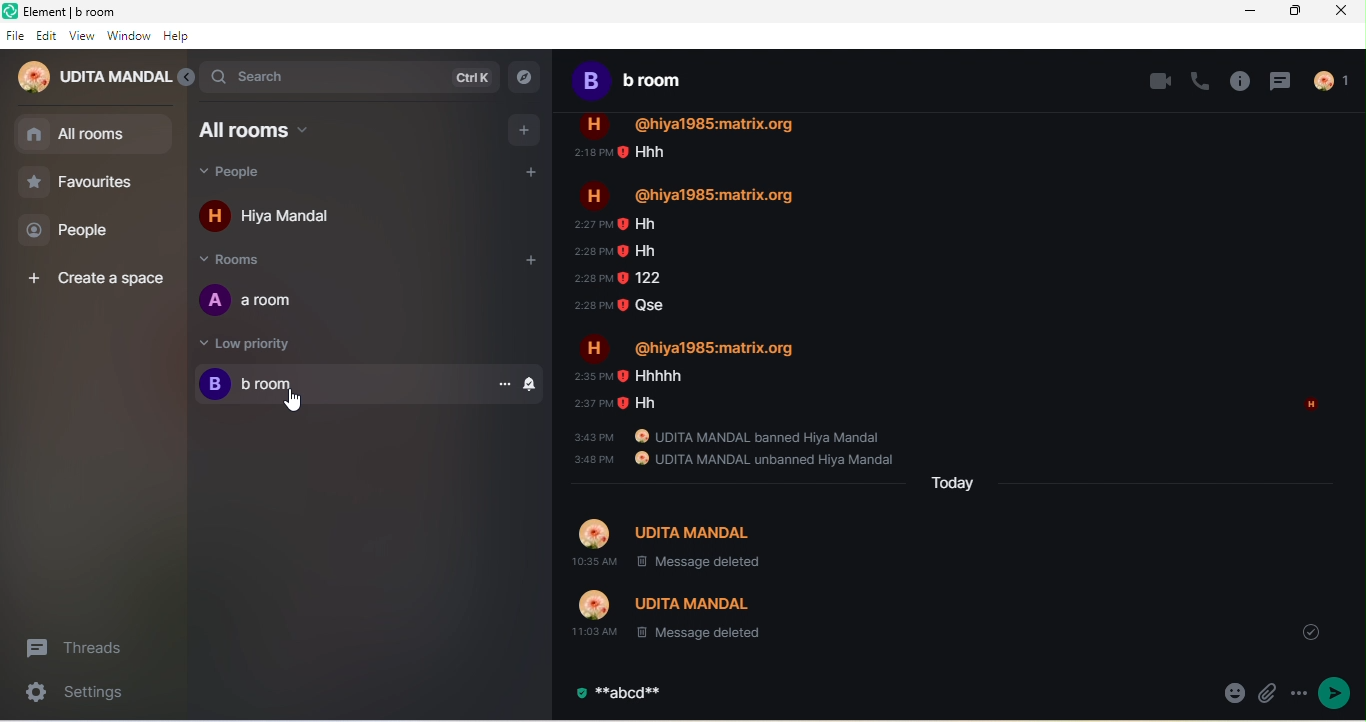 Image resolution: width=1366 pixels, height=722 pixels. Describe the element at coordinates (292, 400) in the screenshot. I see `Cursor` at that location.